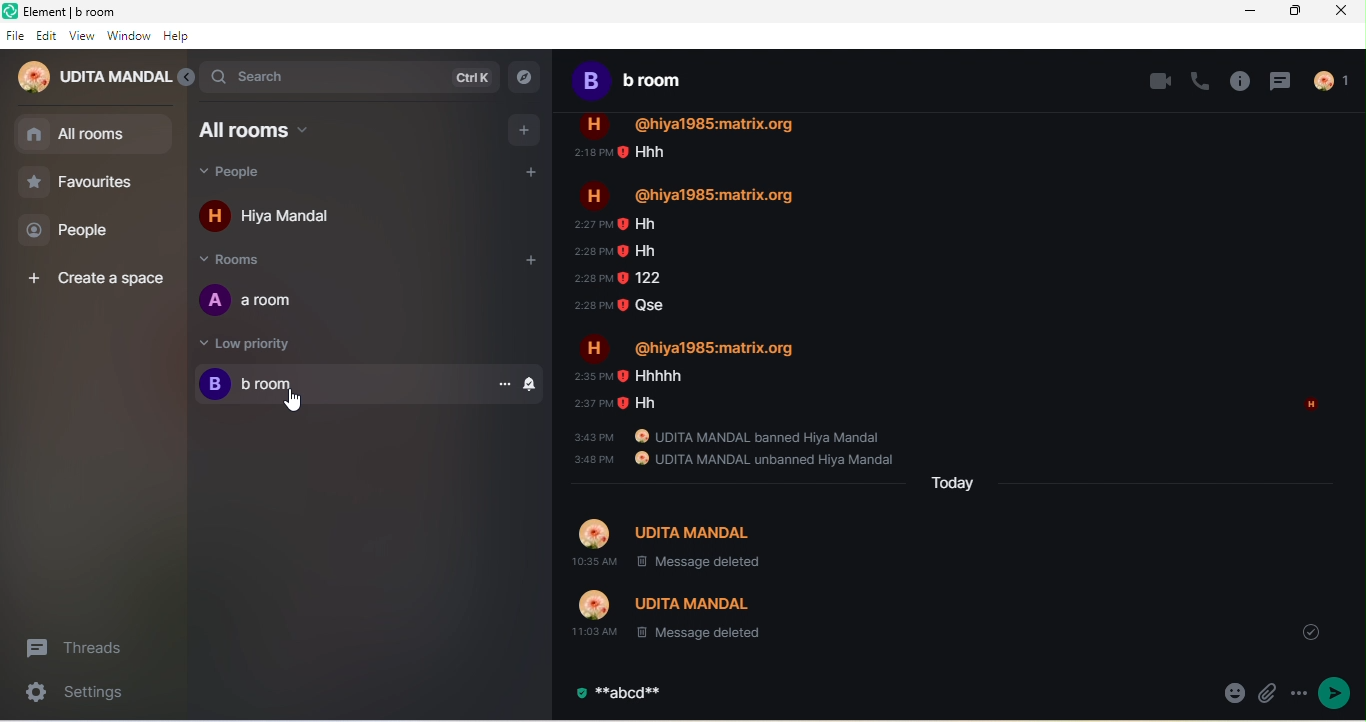 Image resolution: width=1366 pixels, height=722 pixels. Describe the element at coordinates (292, 400) in the screenshot. I see `Cursor` at that location.